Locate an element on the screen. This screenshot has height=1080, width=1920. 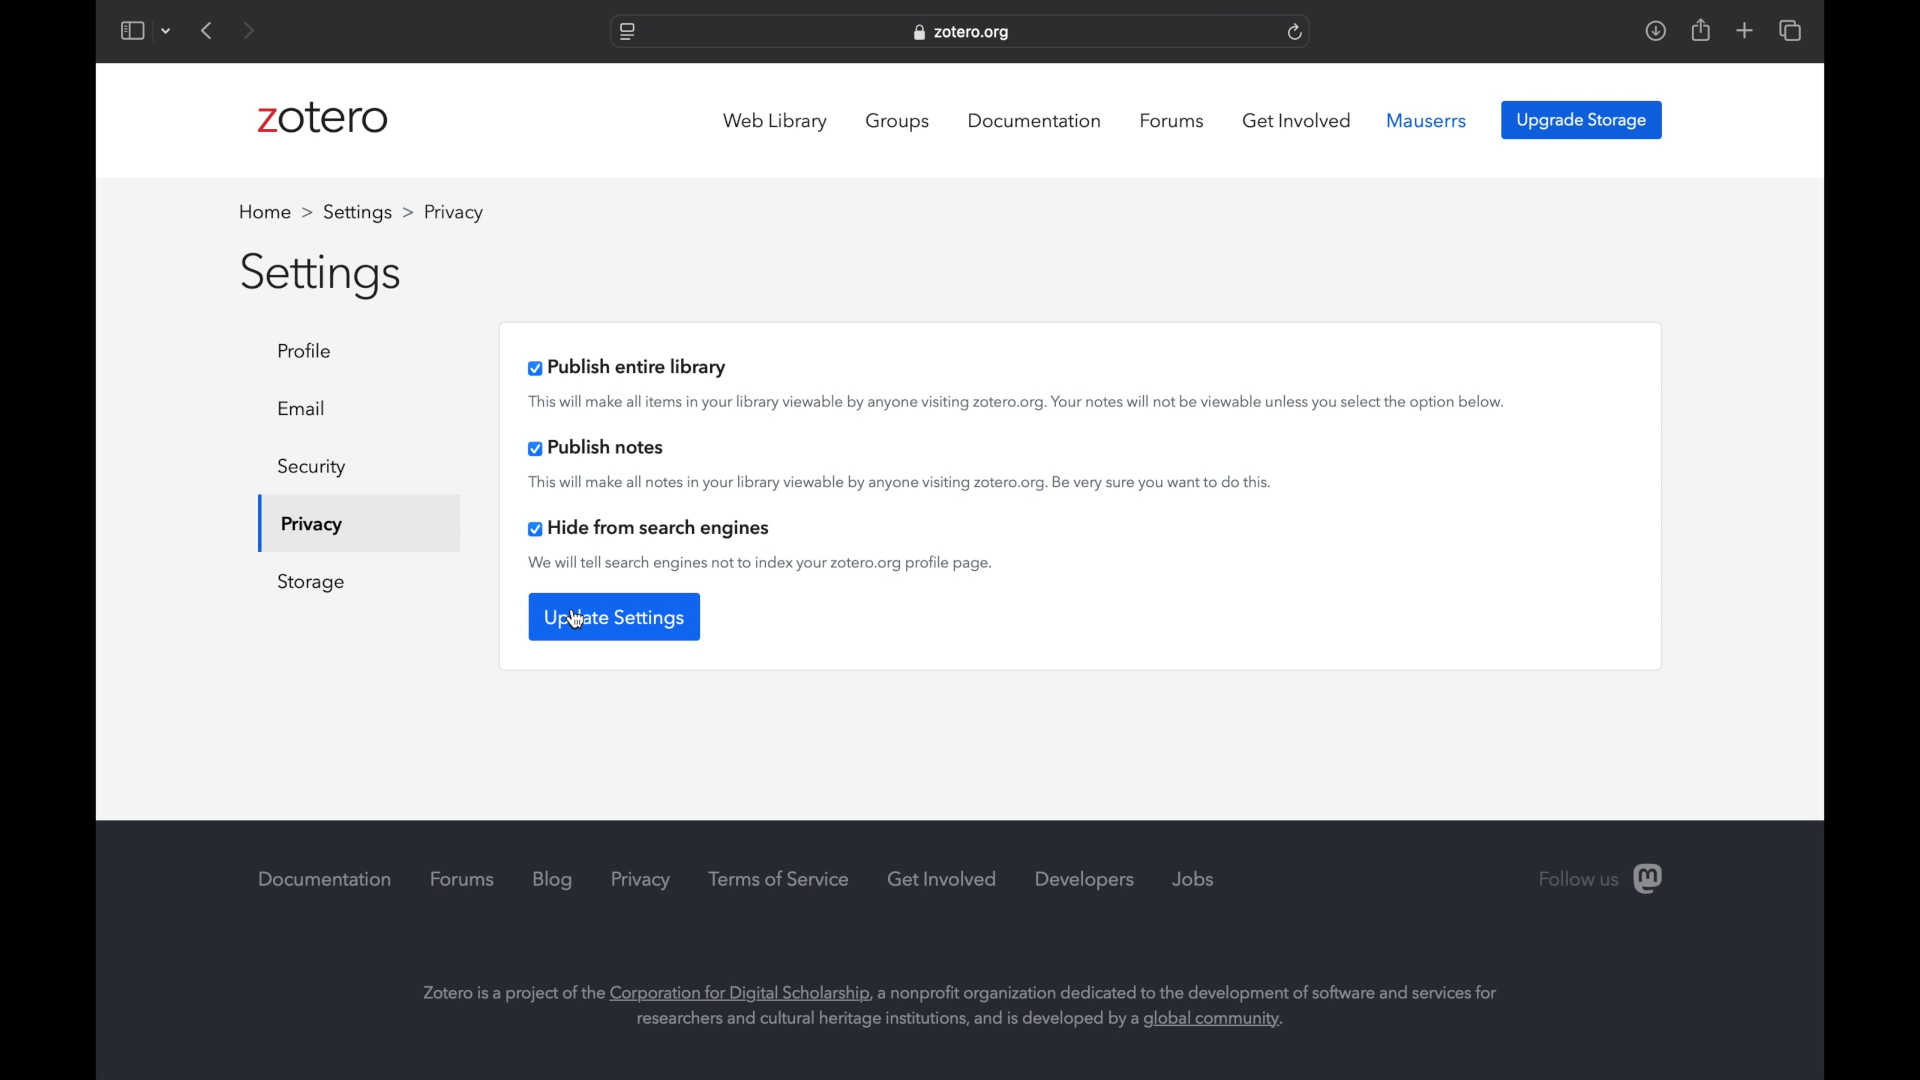
publish notes is located at coordinates (596, 448).